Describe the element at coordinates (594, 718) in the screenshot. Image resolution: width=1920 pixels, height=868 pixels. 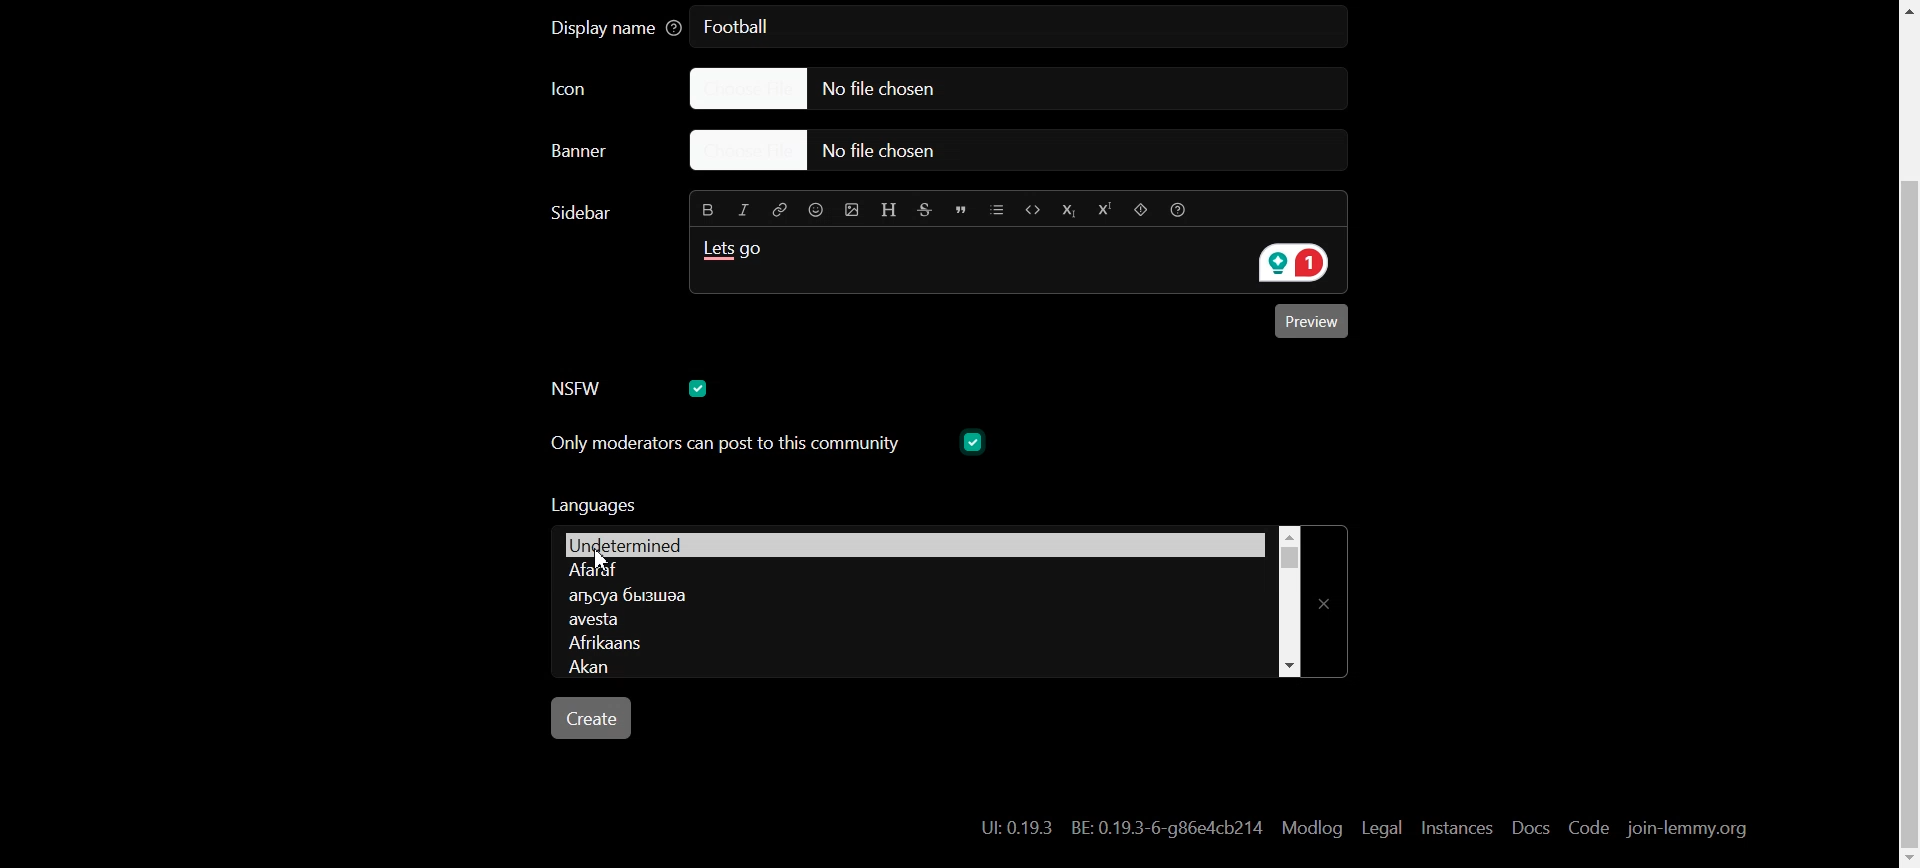
I see `Create` at that location.